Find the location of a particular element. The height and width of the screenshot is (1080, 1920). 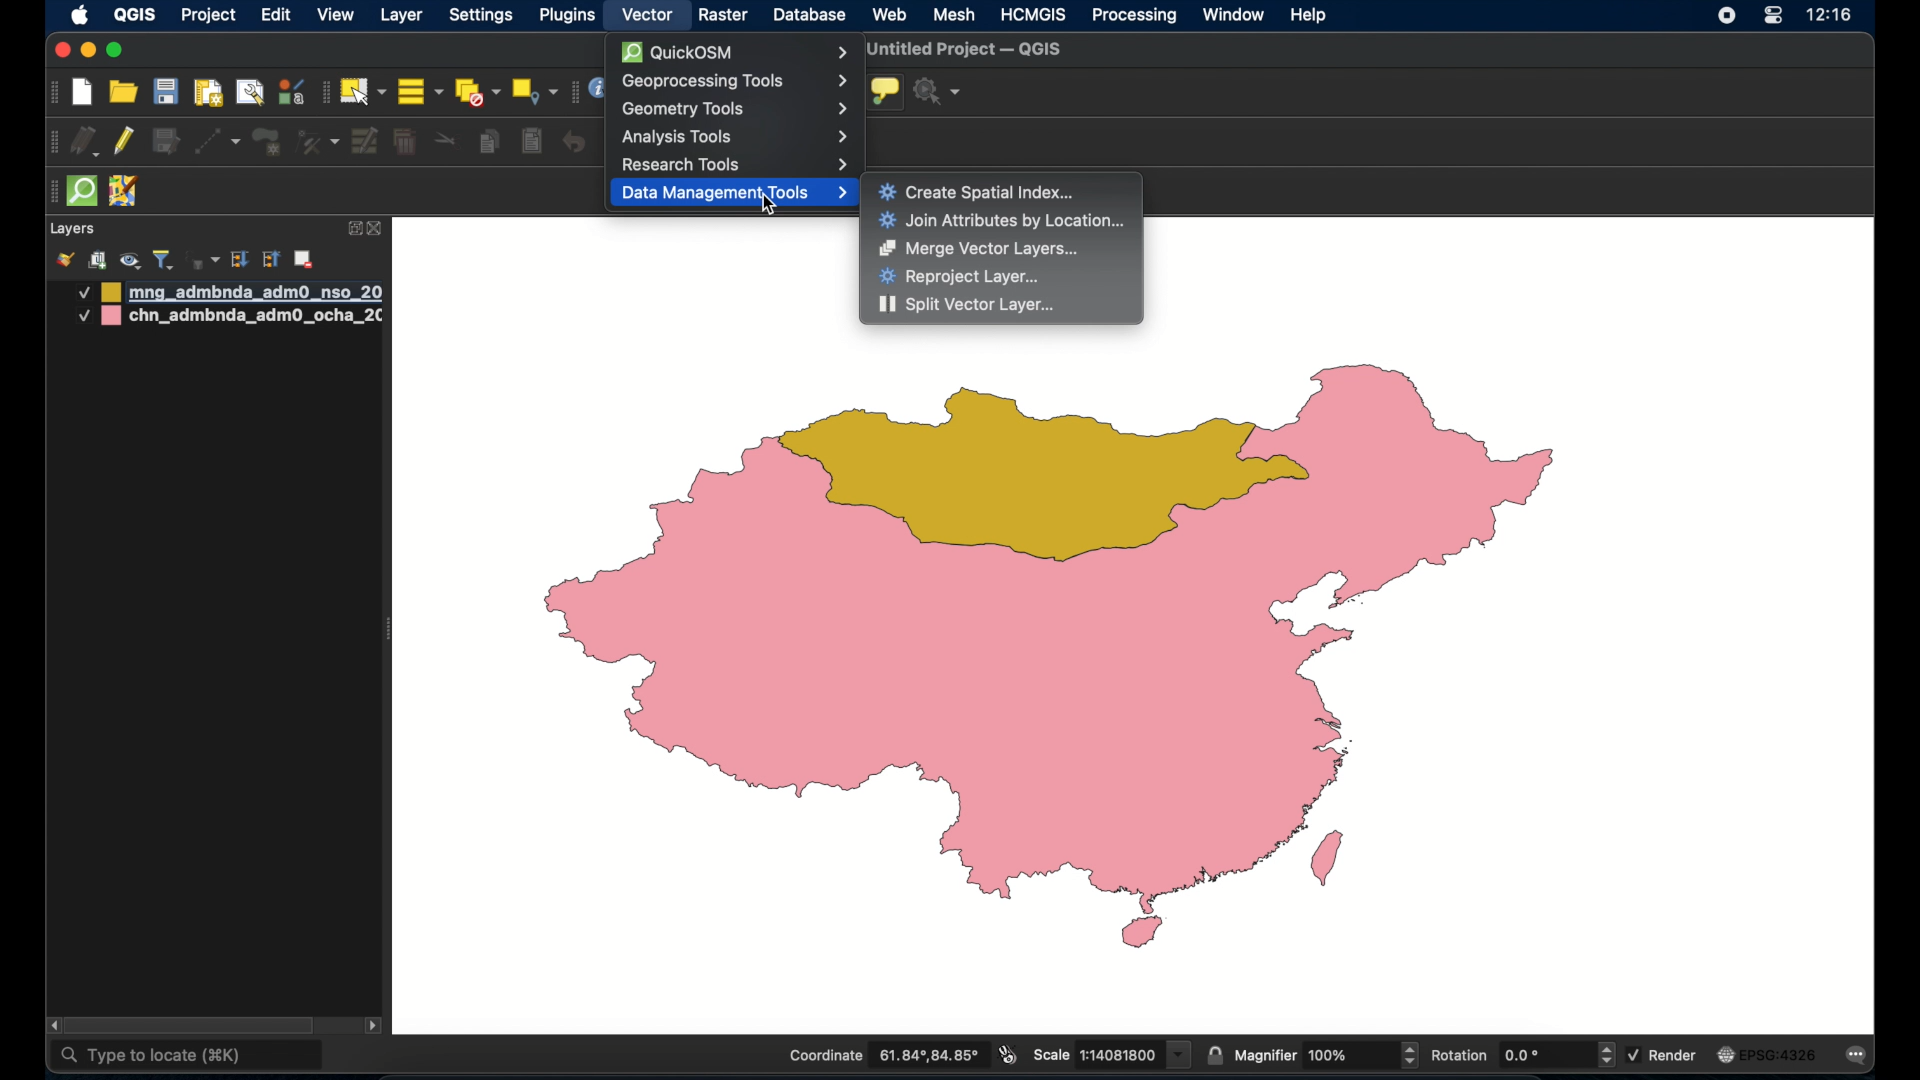

current edits is located at coordinates (87, 144).